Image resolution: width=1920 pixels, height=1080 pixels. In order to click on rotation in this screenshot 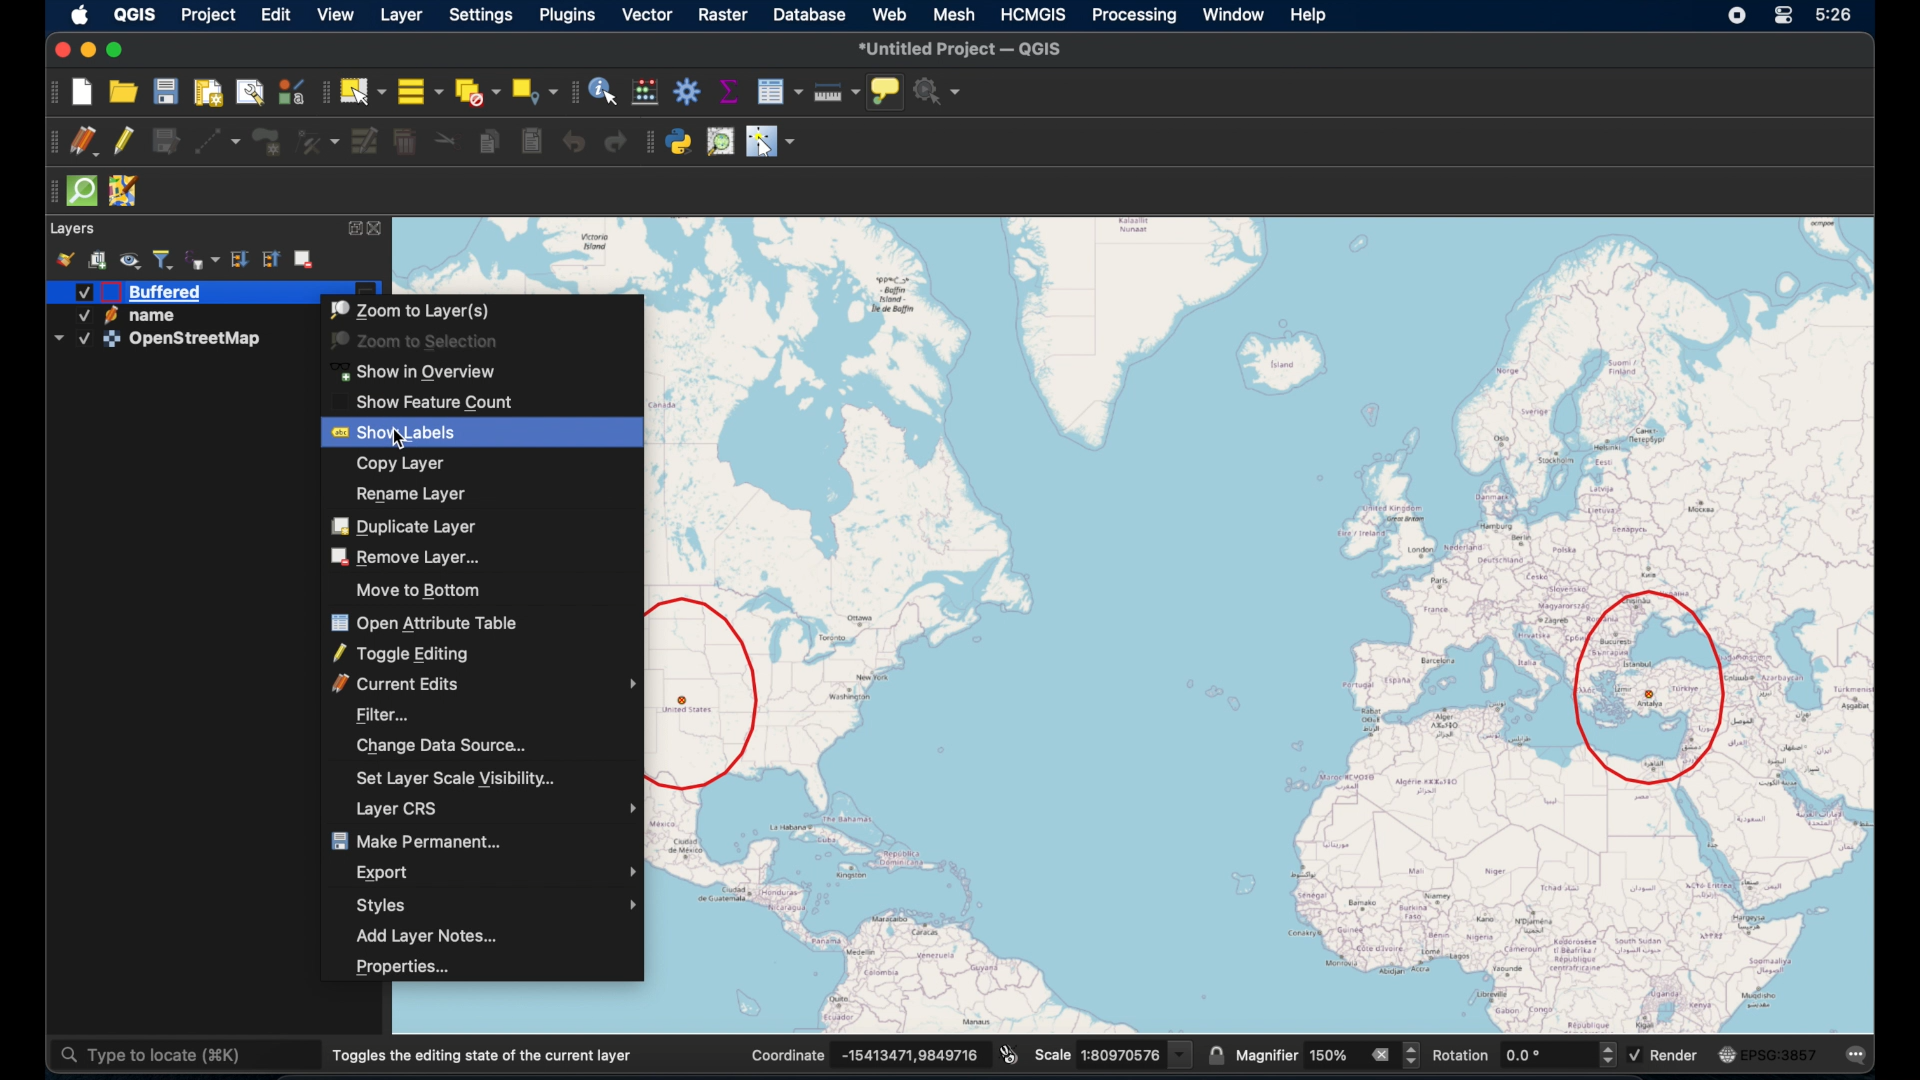, I will do `click(1462, 1055)`.